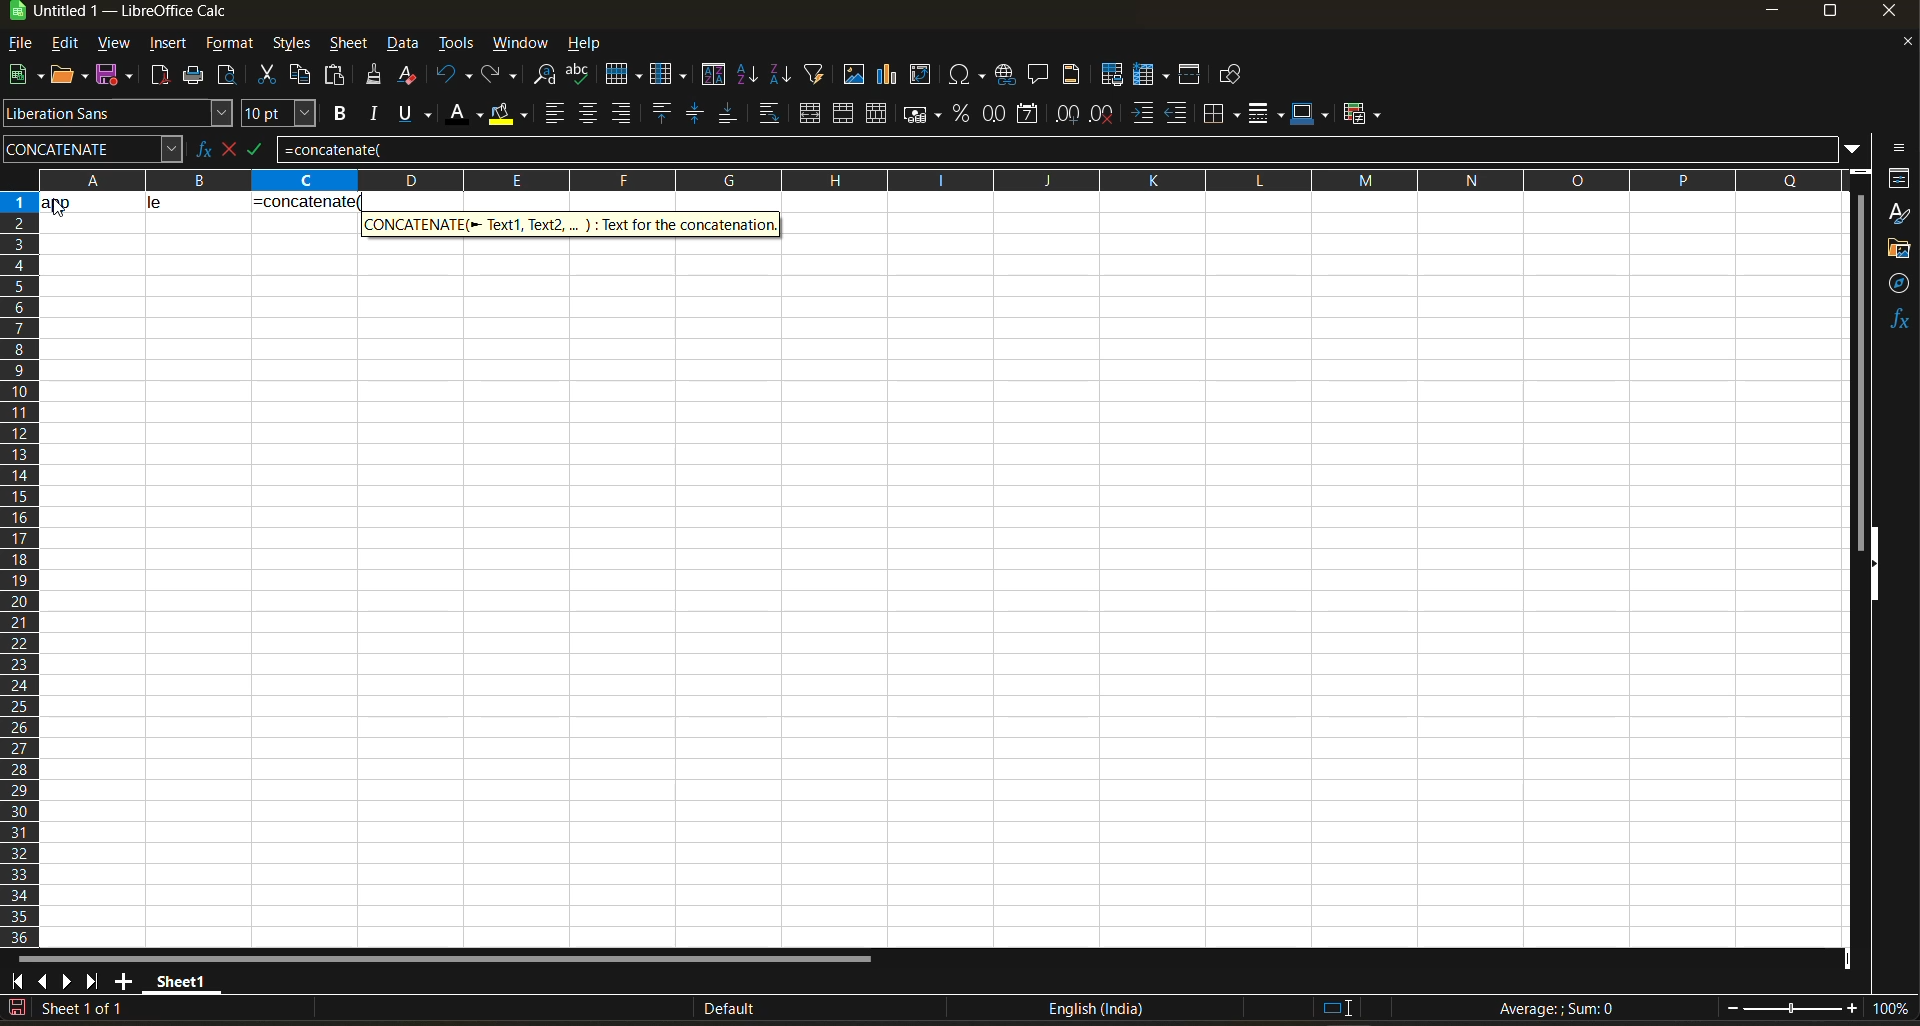 Image resolution: width=1920 pixels, height=1026 pixels. I want to click on insert chart, so click(888, 74).